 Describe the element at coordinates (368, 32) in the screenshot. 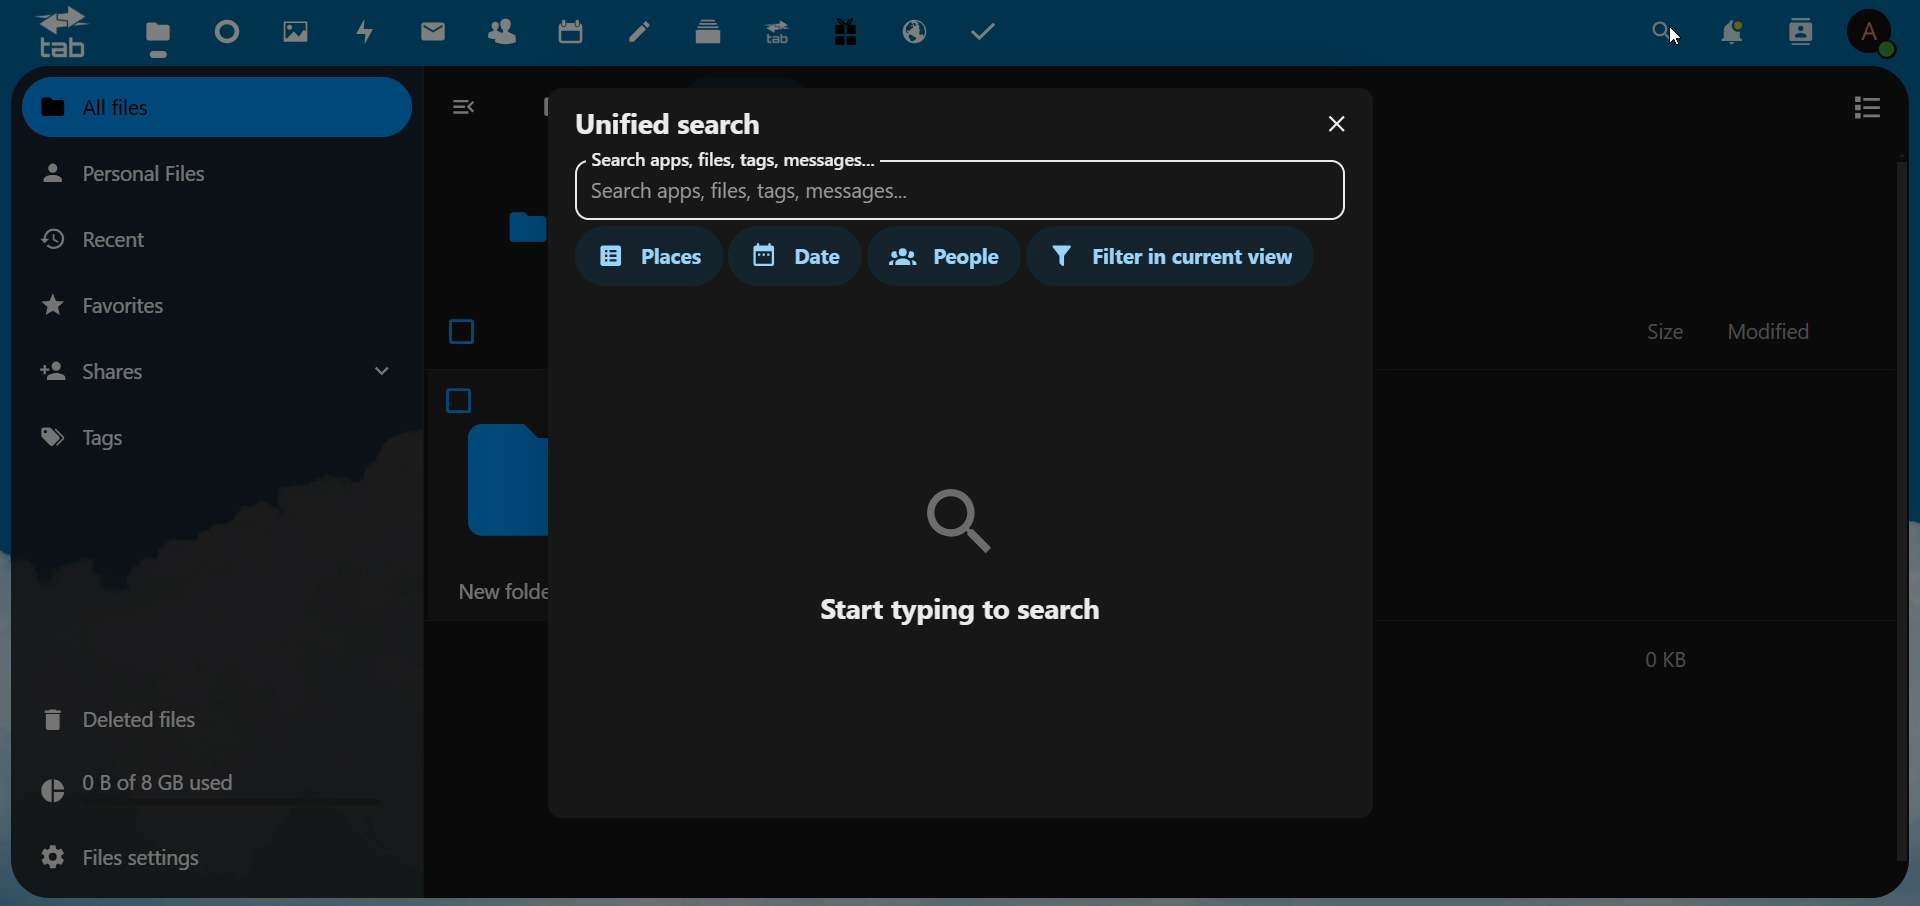

I see `activity` at that location.